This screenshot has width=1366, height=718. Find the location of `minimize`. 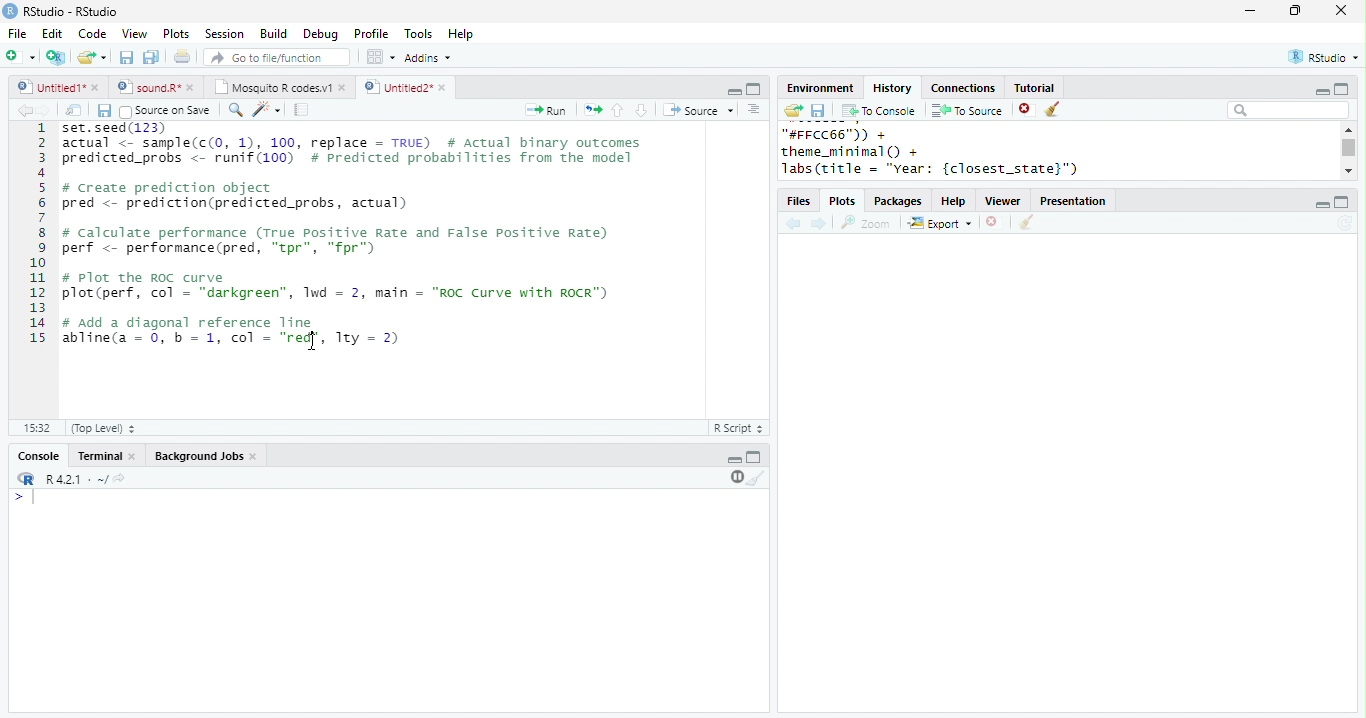

minimize is located at coordinates (1321, 92).